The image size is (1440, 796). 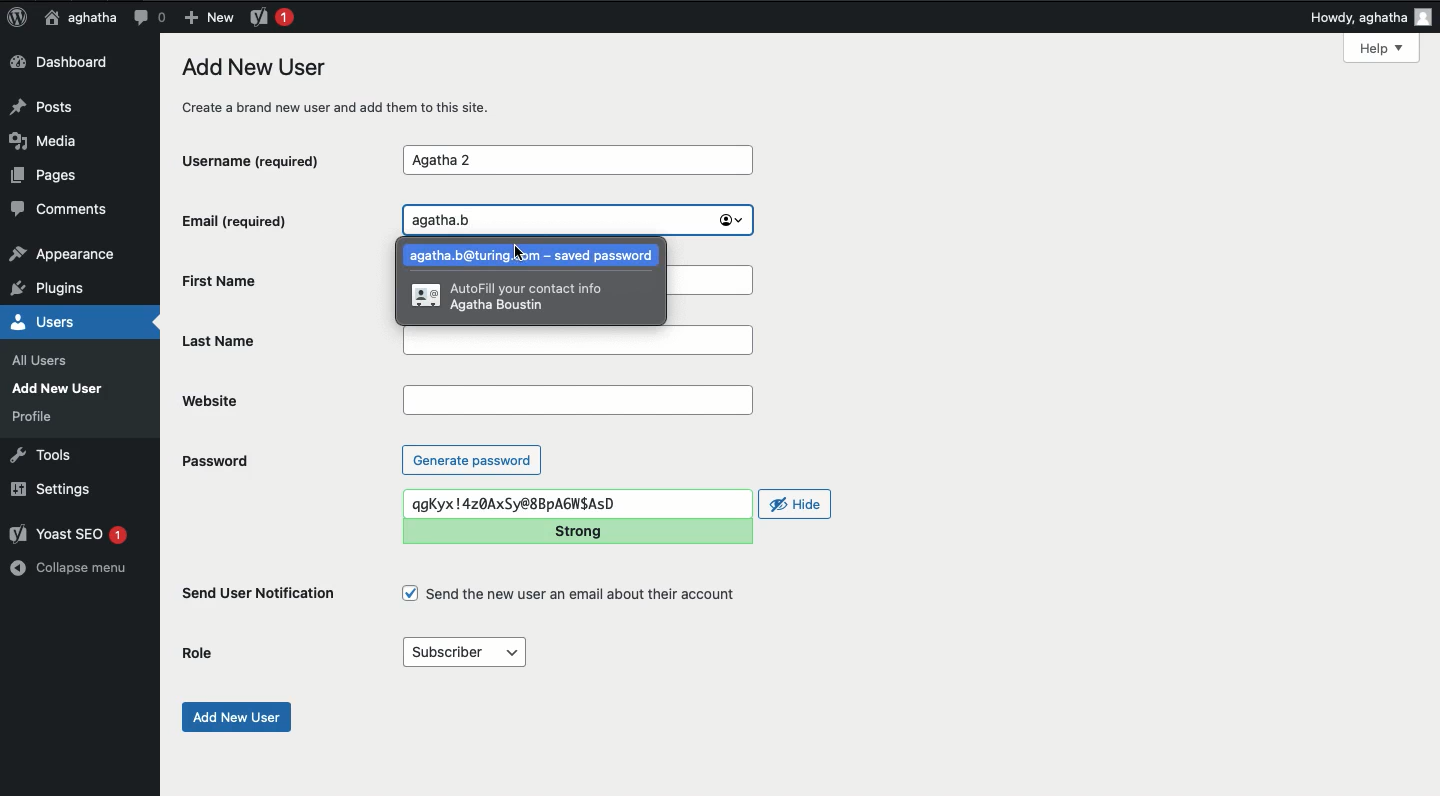 I want to click on Agatha 2, so click(x=577, y=161).